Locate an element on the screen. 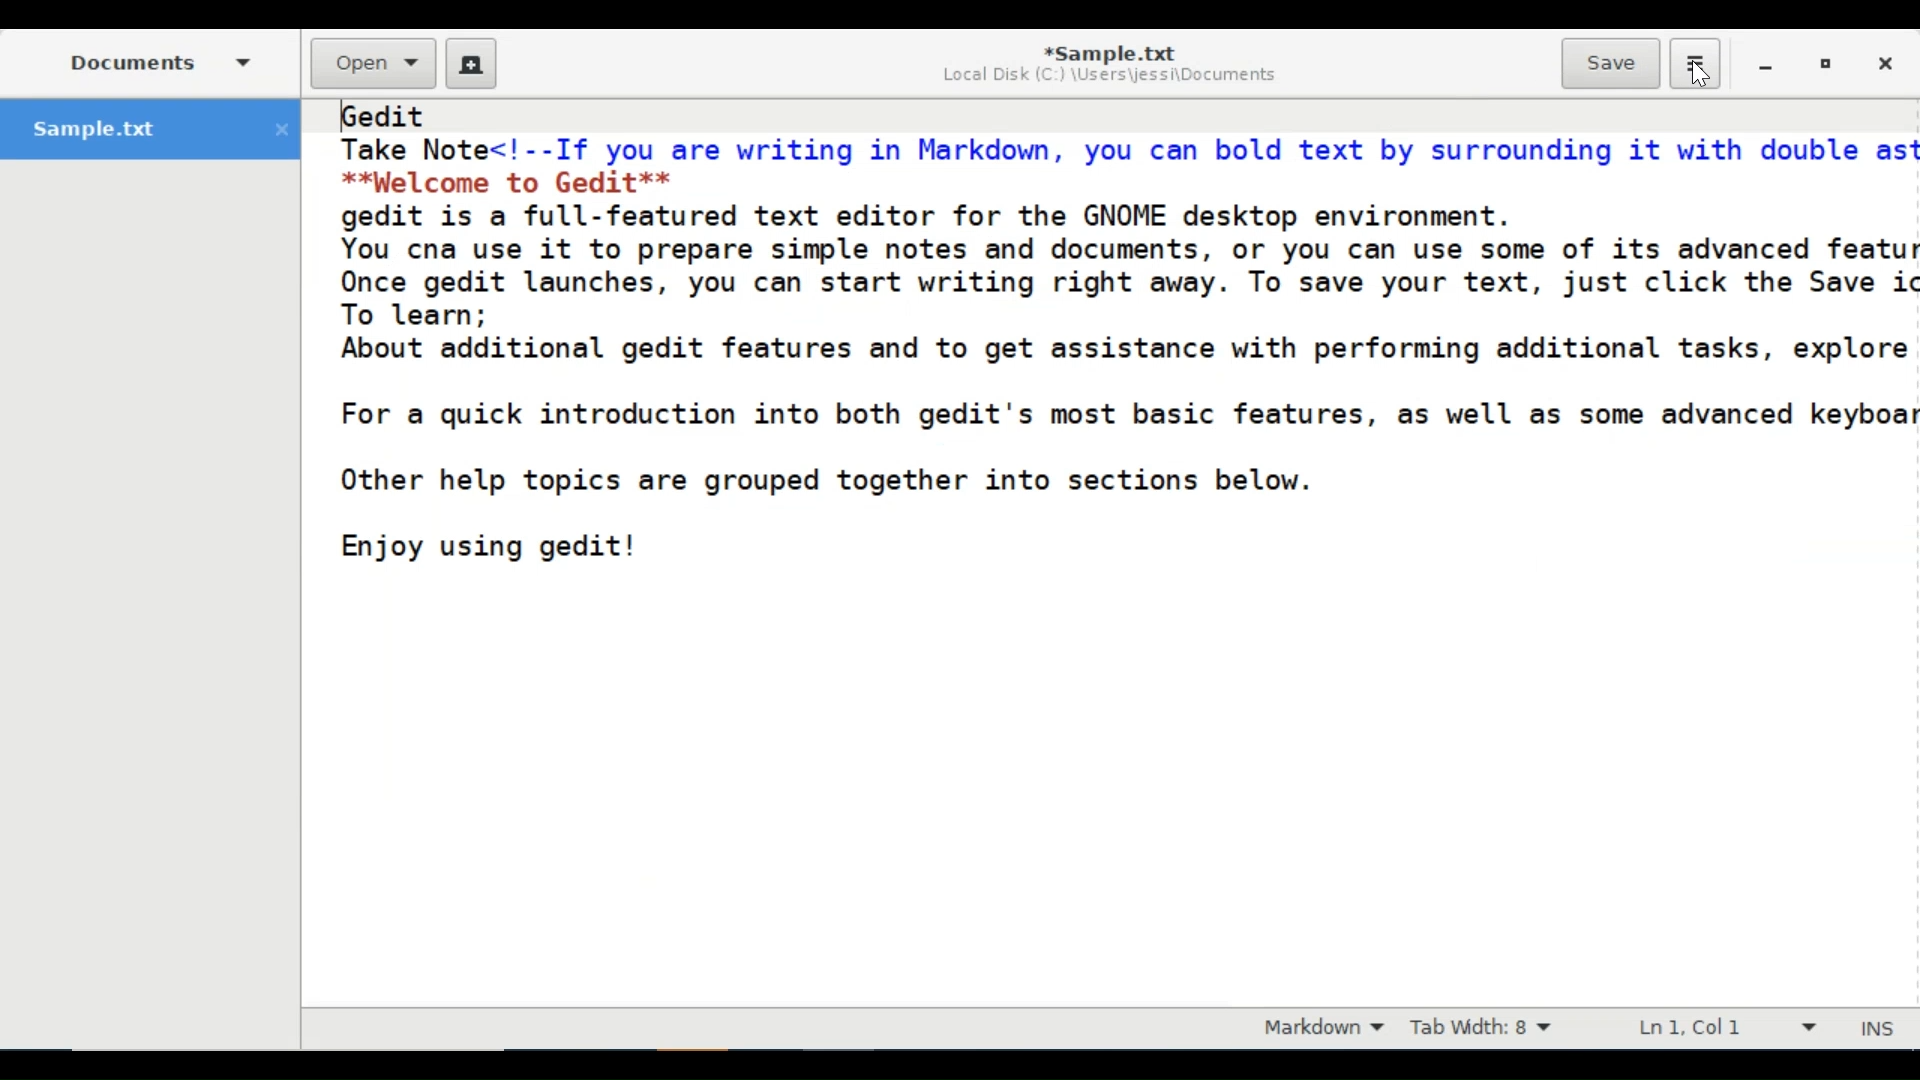 The width and height of the screenshot is (1920, 1080). Documents is located at coordinates (157, 62).